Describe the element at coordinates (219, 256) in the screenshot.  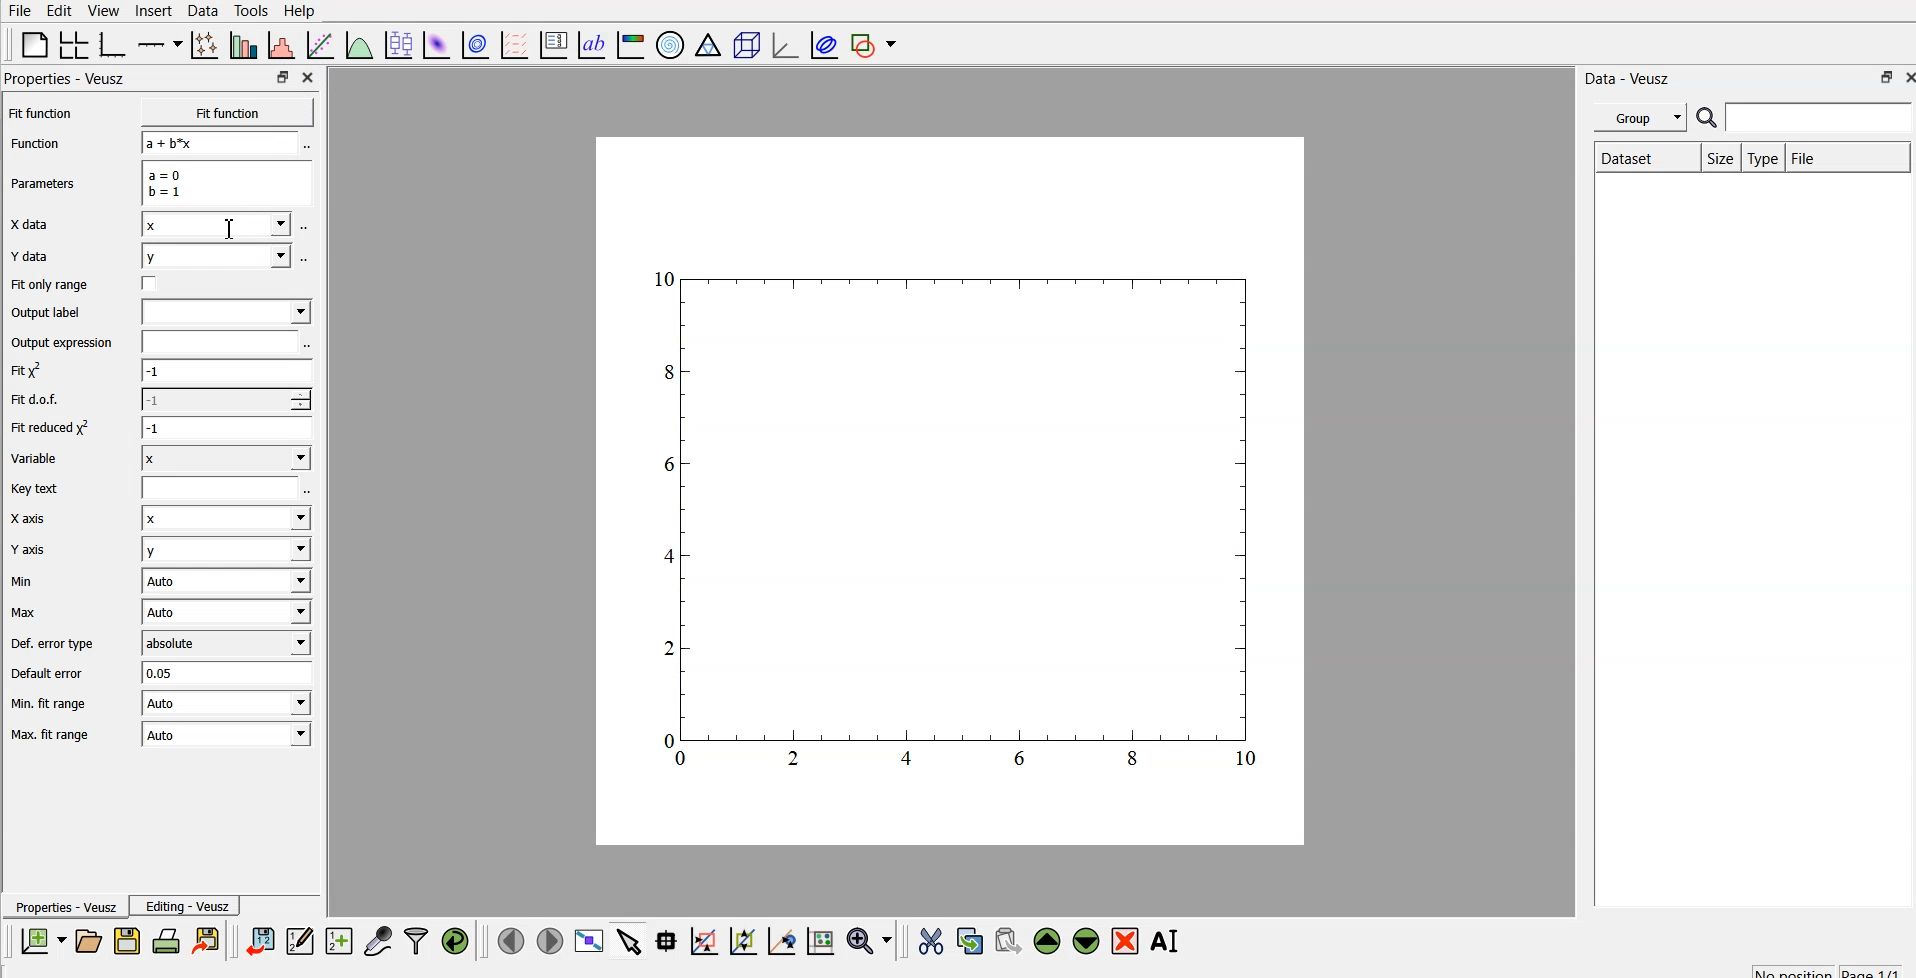
I see `y` at that location.